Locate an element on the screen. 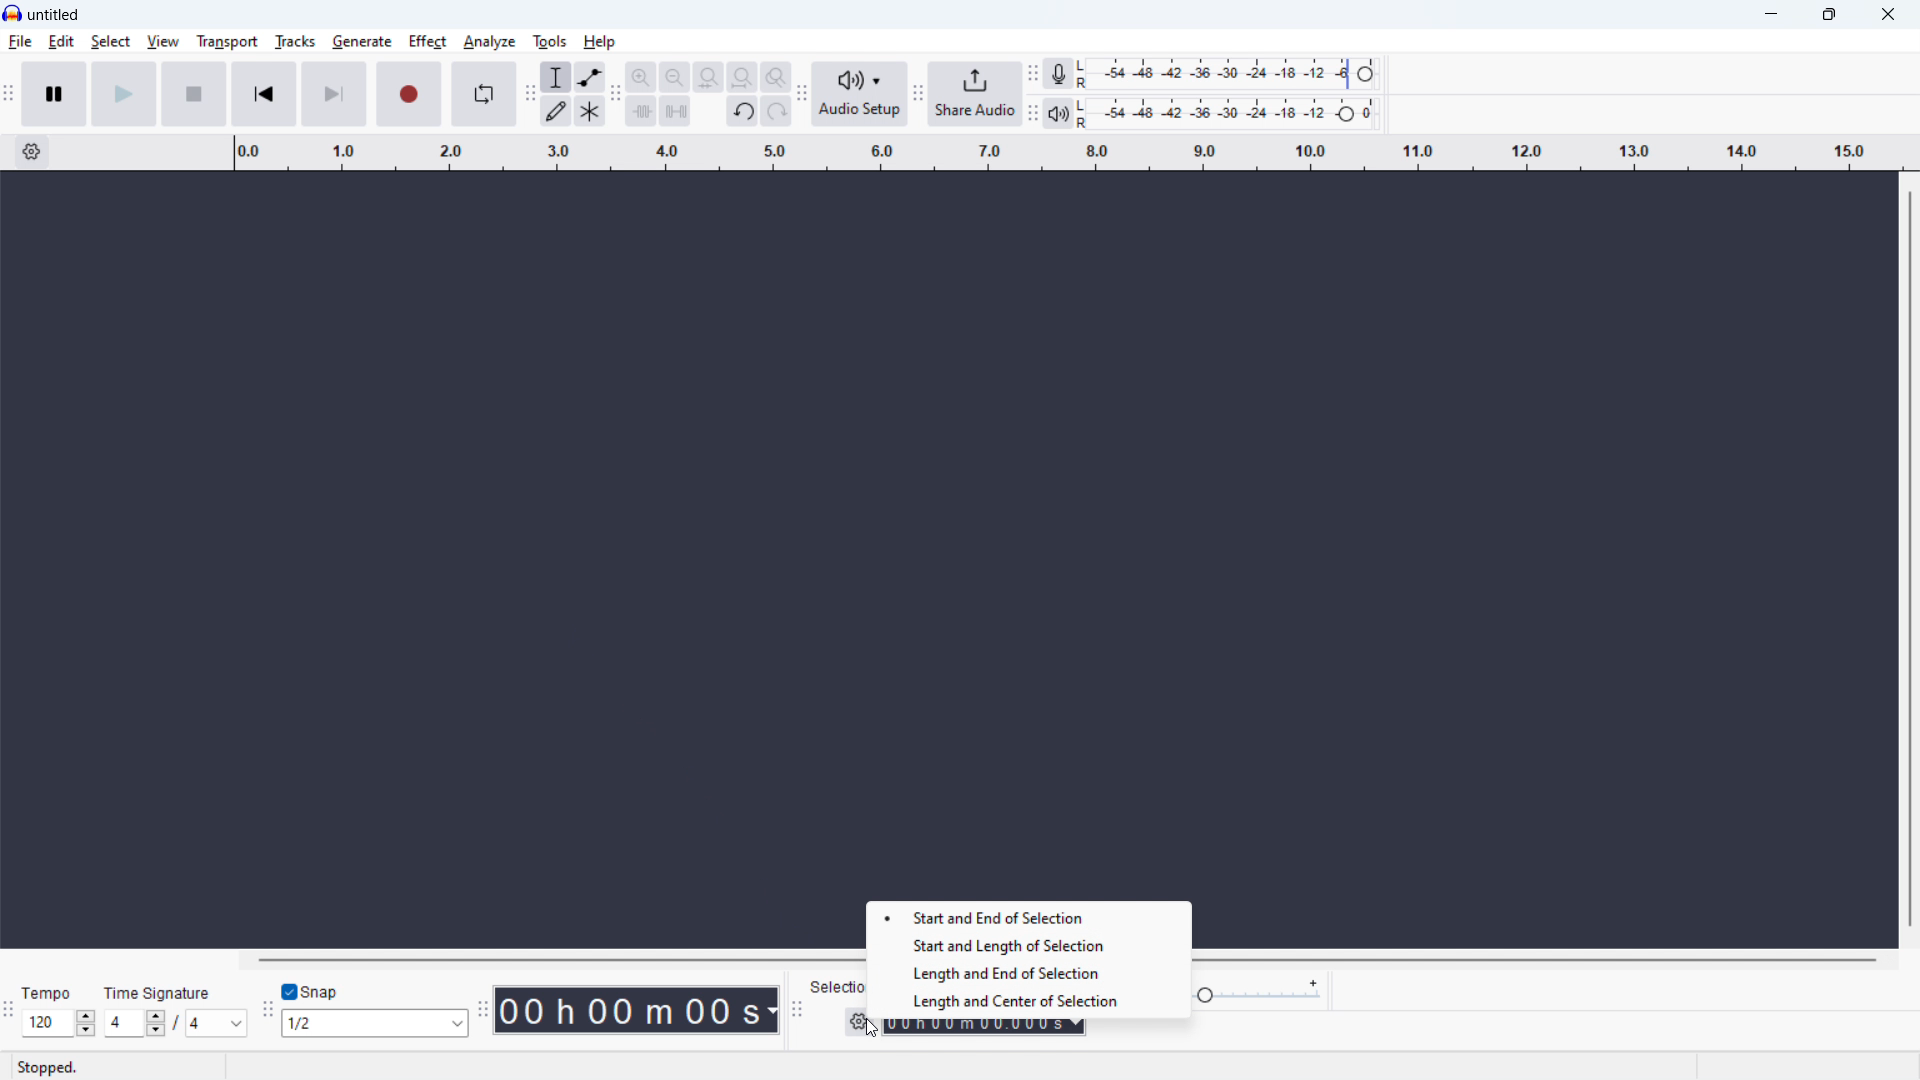  time signature is located at coordinates (159, 994).